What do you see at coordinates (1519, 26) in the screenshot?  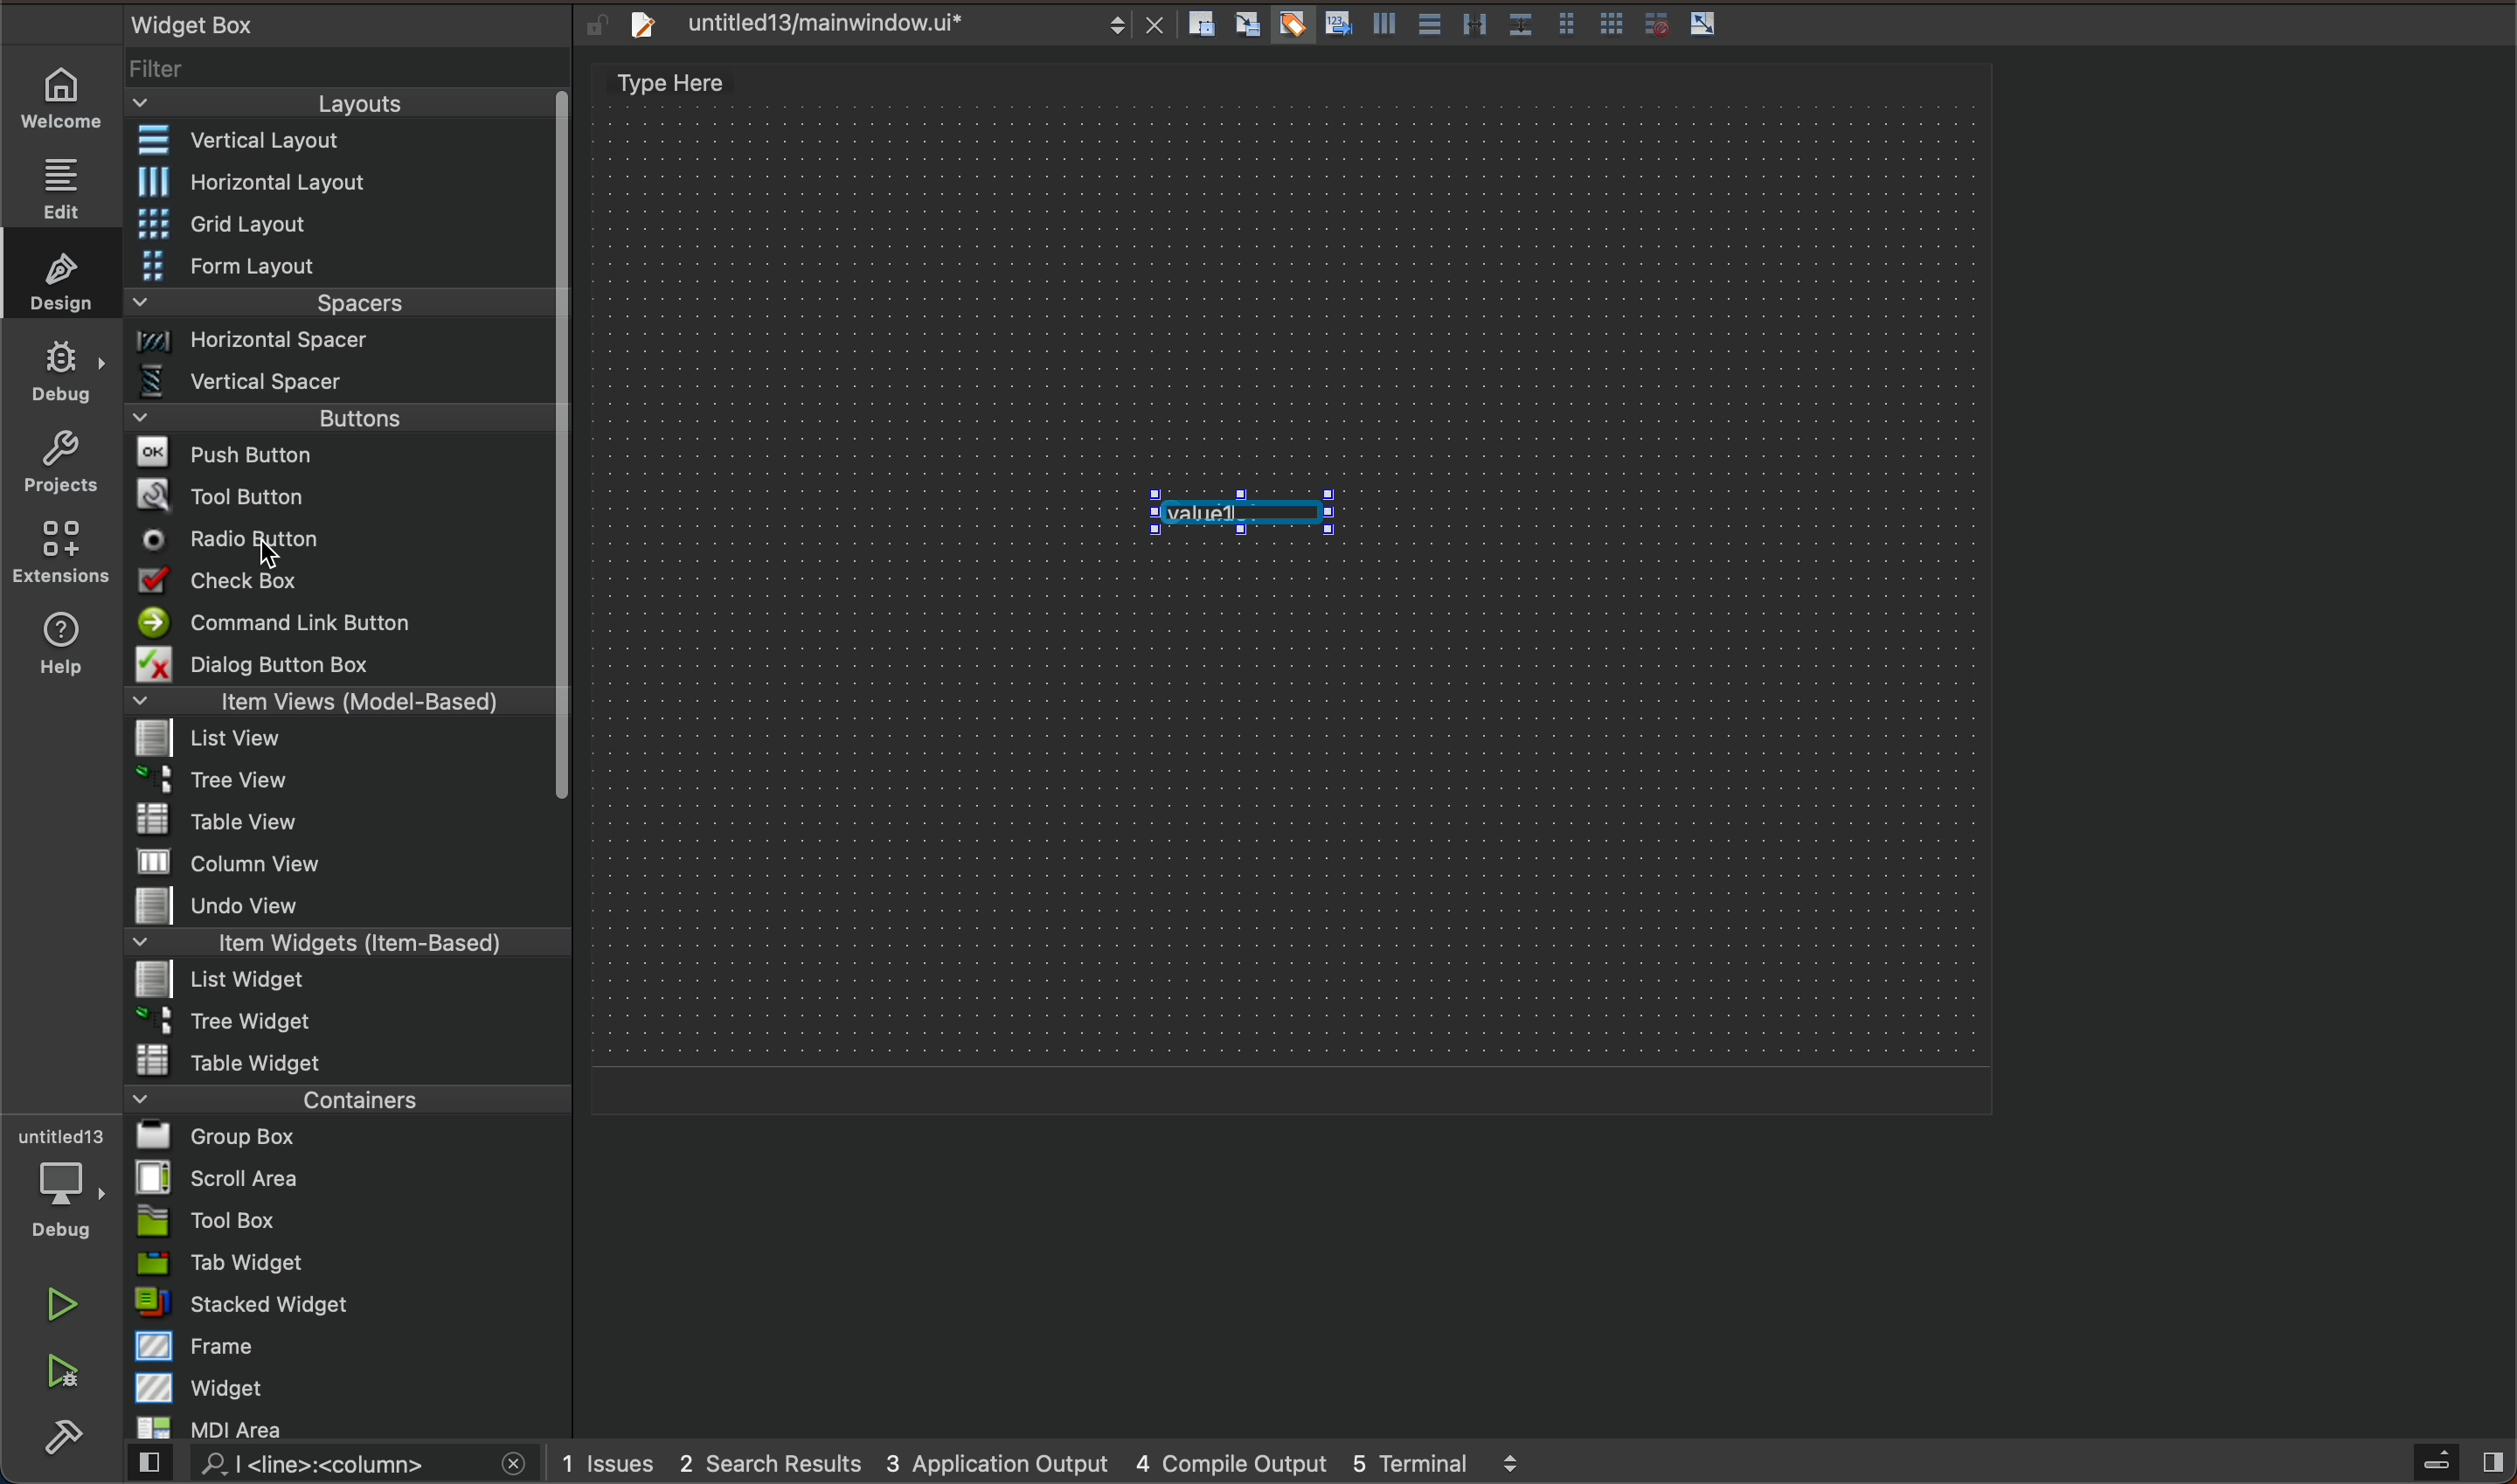 I see `` at bounding box center [1519, 26].